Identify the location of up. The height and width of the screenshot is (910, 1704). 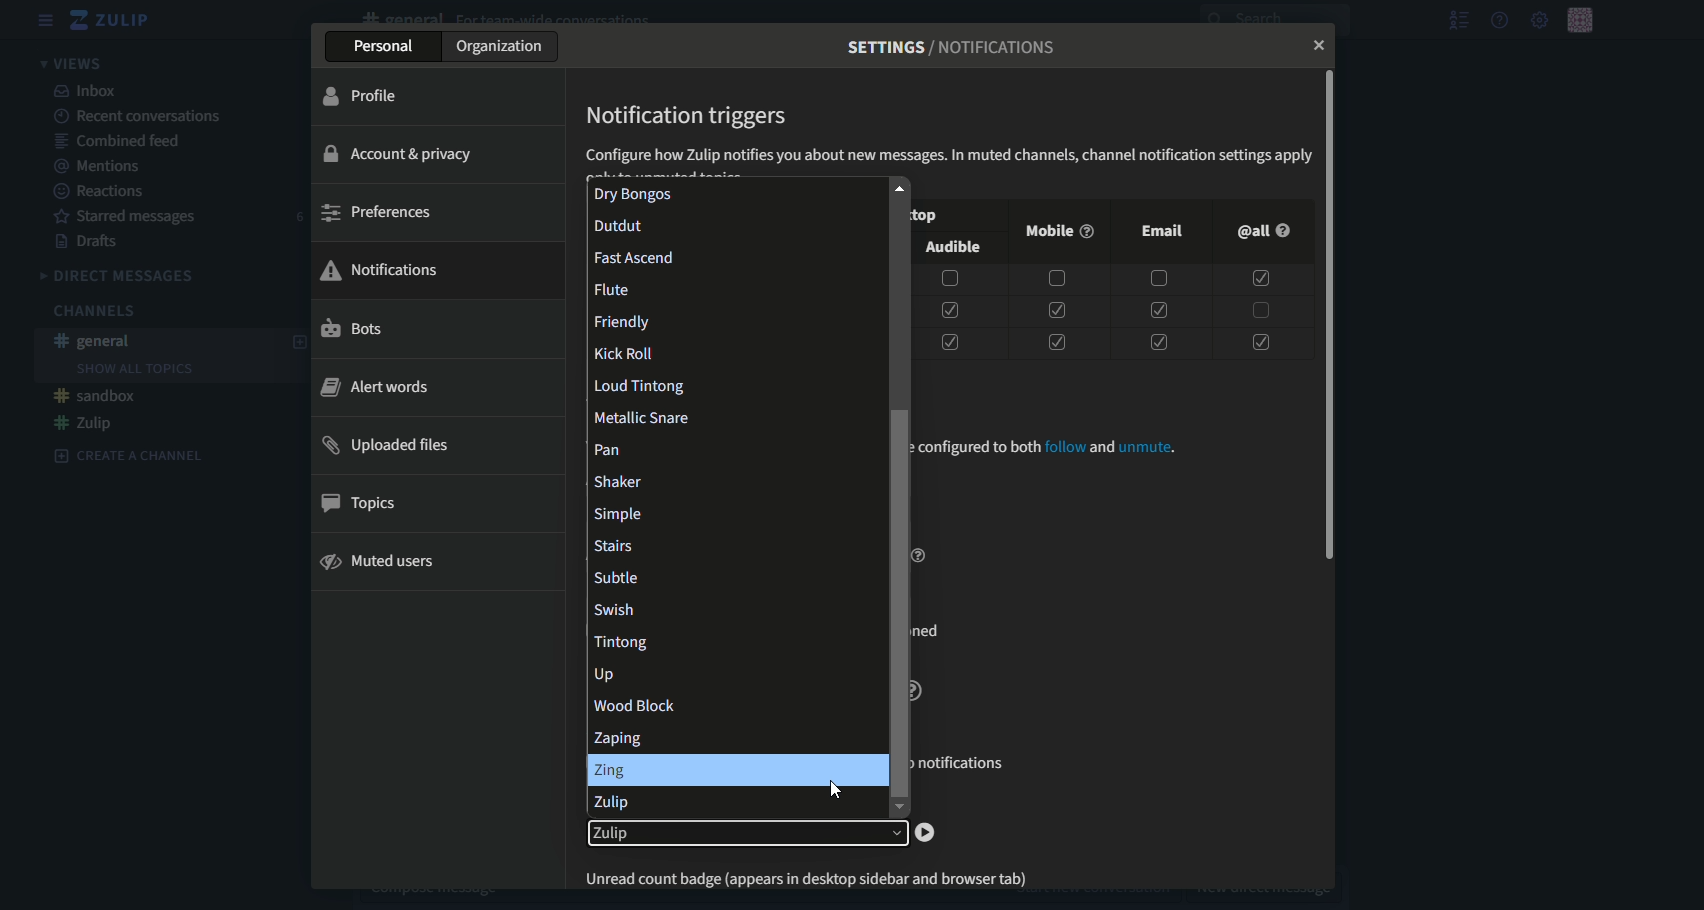
(734, 673).